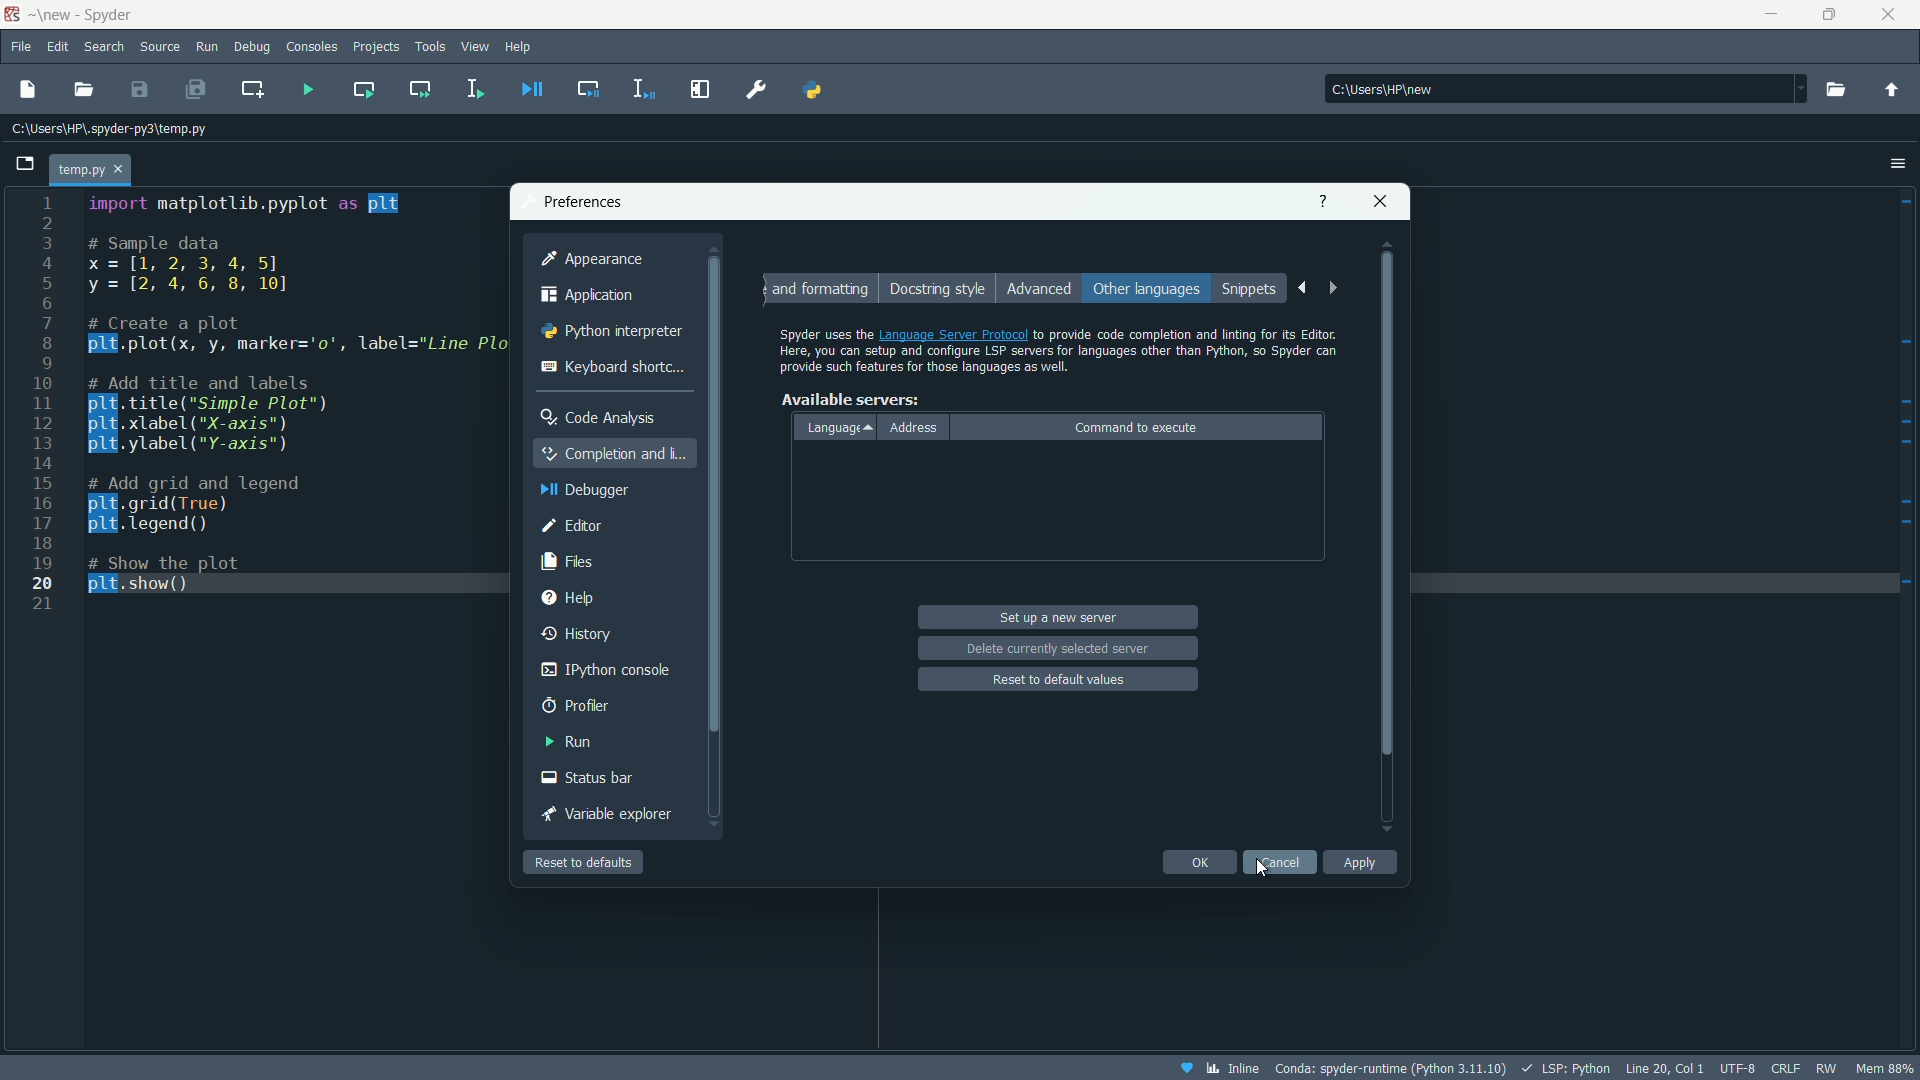 The image size is (1920, 1080). What do you see at coordinates (1829, 15) in the screenshot?
I see `maximize` at bounding box center [1829, 15].